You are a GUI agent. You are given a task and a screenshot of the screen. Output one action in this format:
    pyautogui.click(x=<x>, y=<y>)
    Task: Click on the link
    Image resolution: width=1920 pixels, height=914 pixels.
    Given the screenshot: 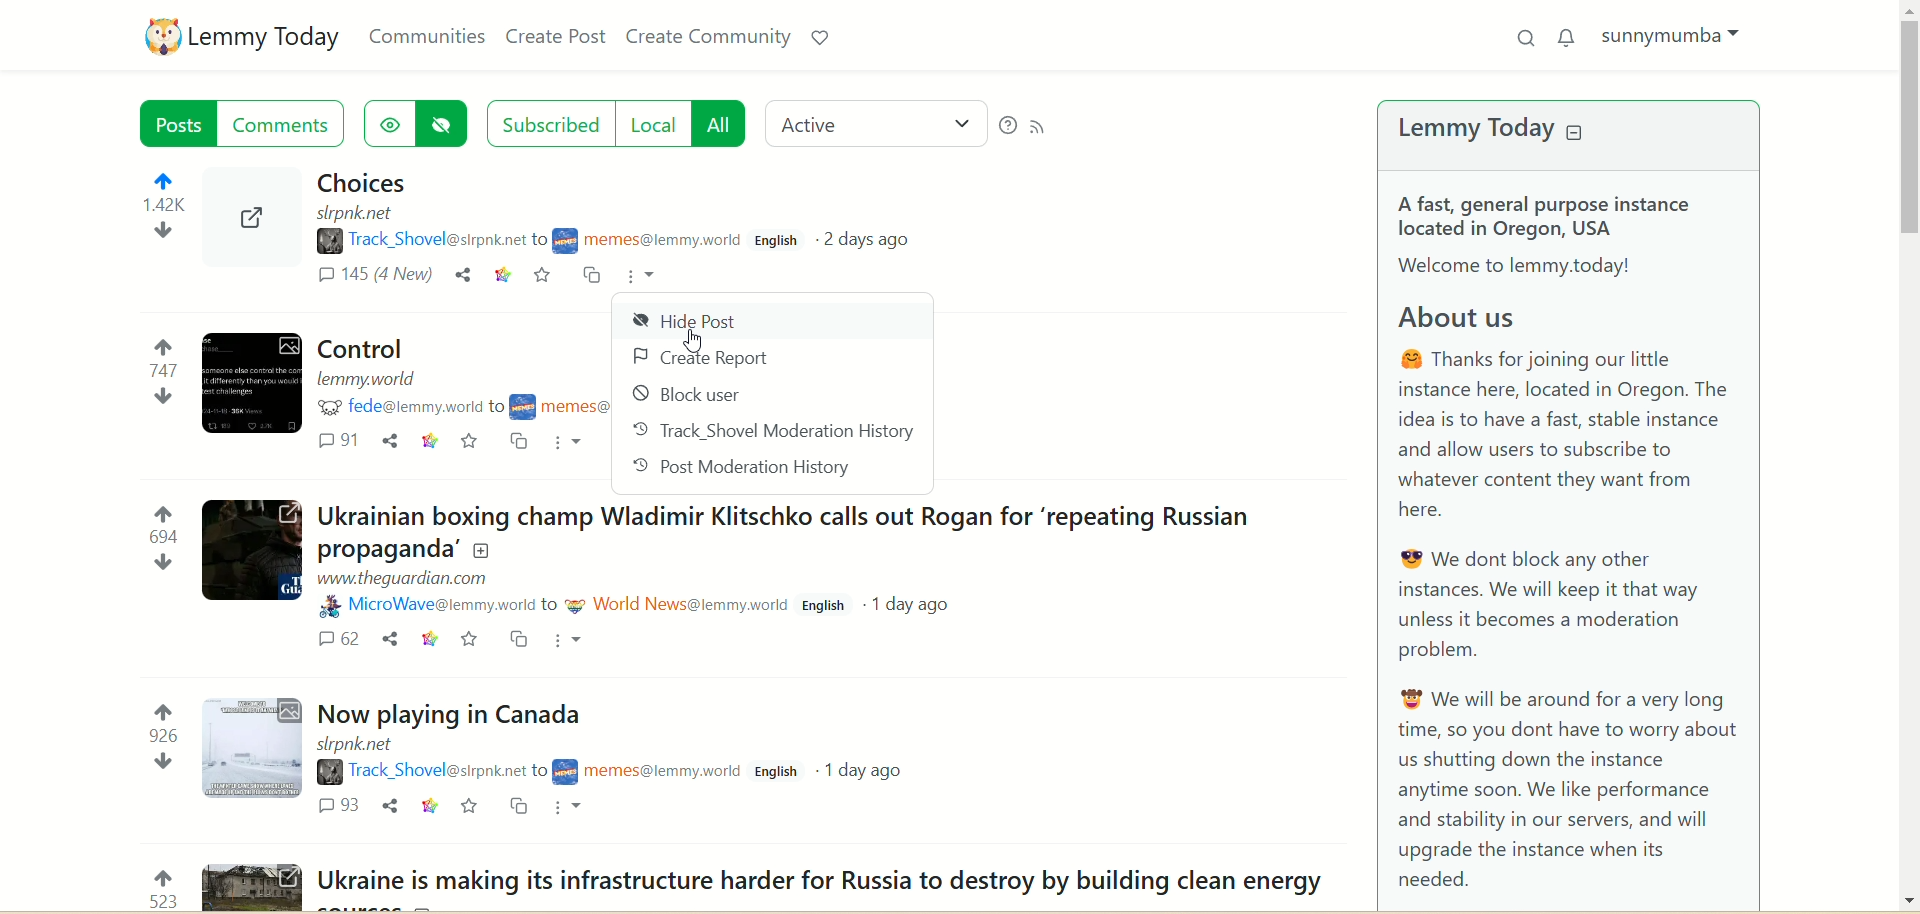 What is the action you would take?
    pyautogui.click(x=430, y=443)
    